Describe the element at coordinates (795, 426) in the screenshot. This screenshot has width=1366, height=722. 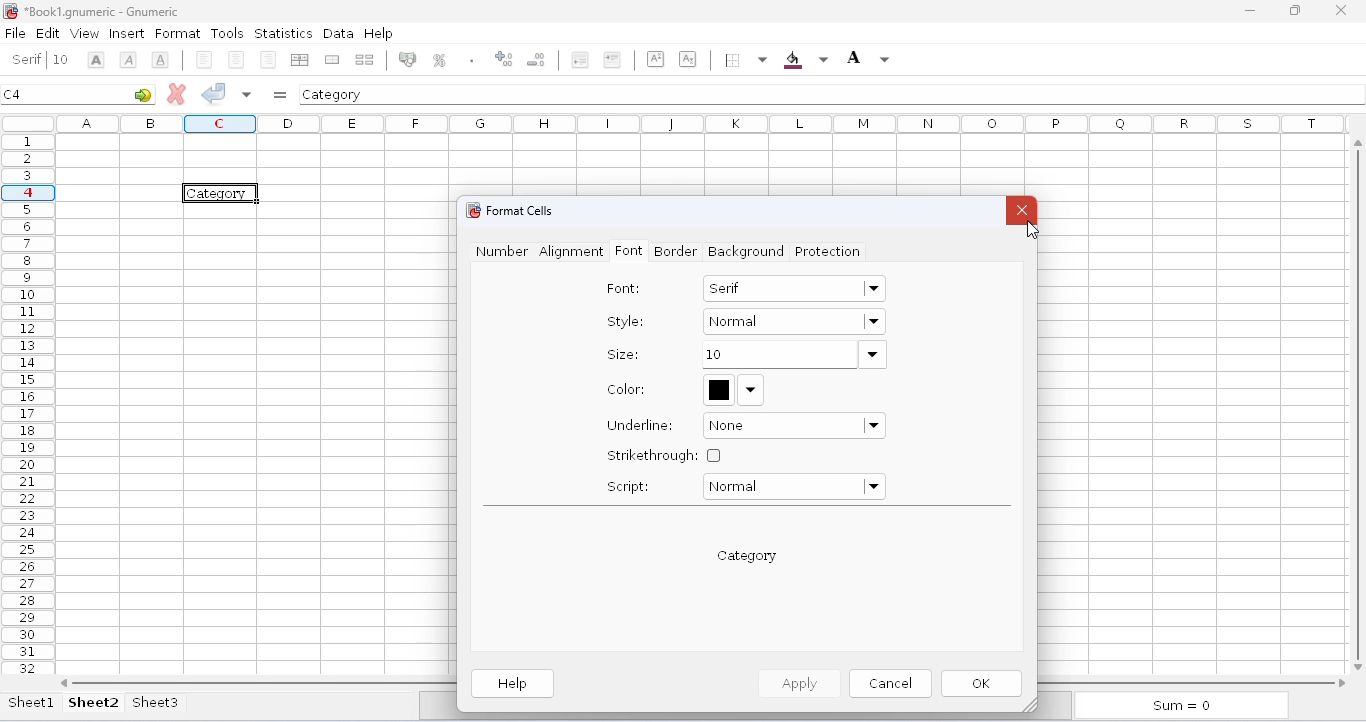
I see `none` at that location.